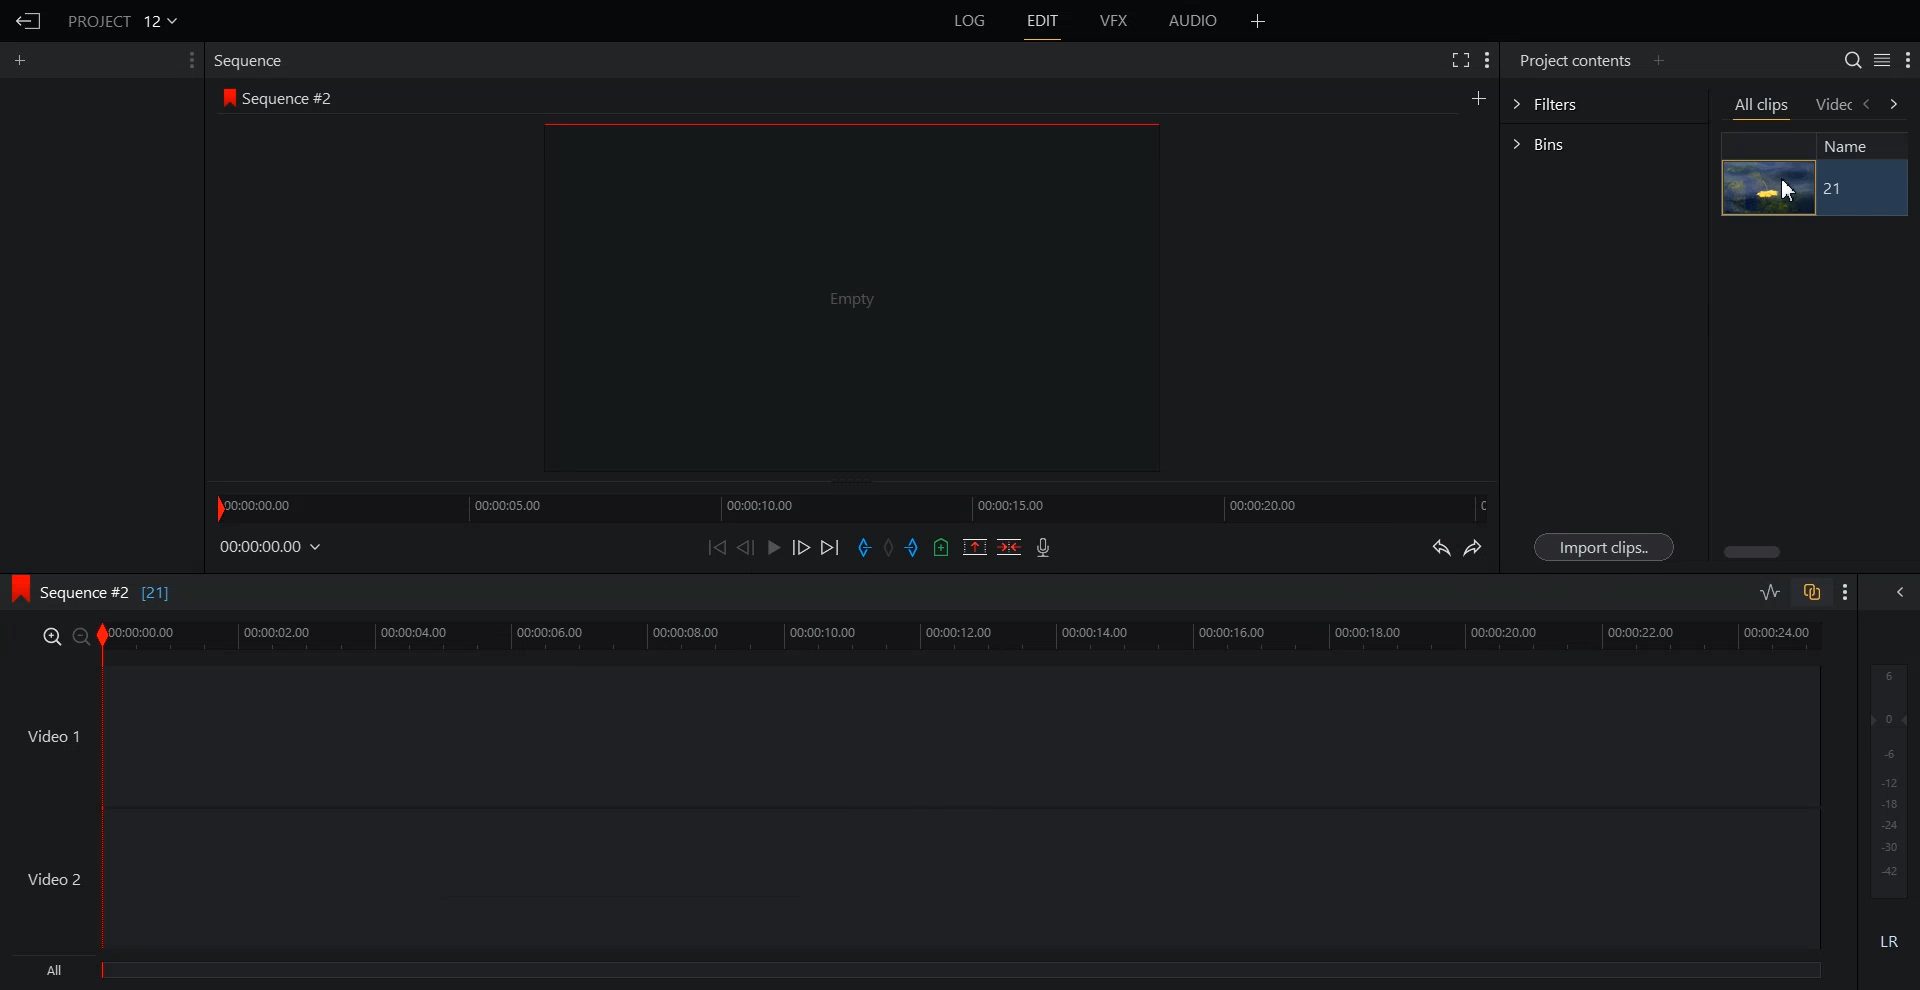  I want to click on File Time, so click(272, 547).